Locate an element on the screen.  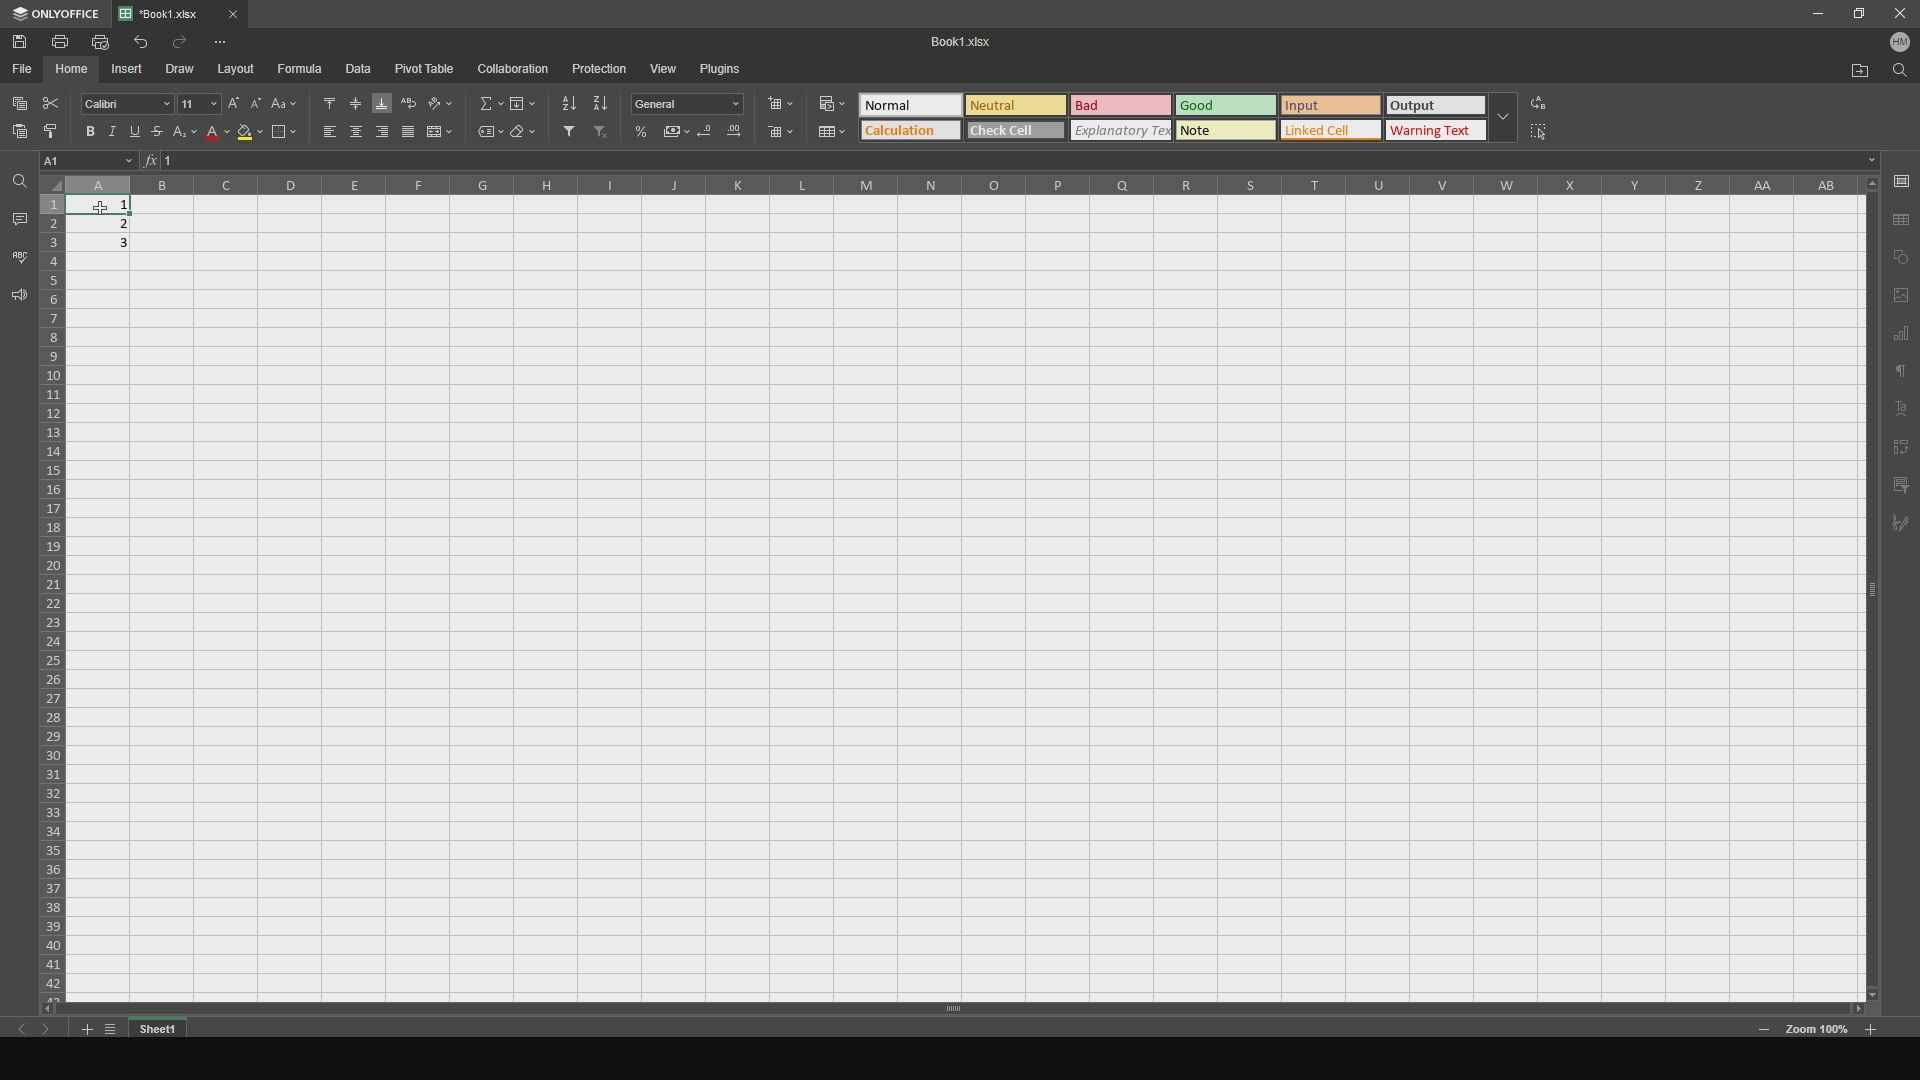
increment font size is located at coordinates (232, 101).